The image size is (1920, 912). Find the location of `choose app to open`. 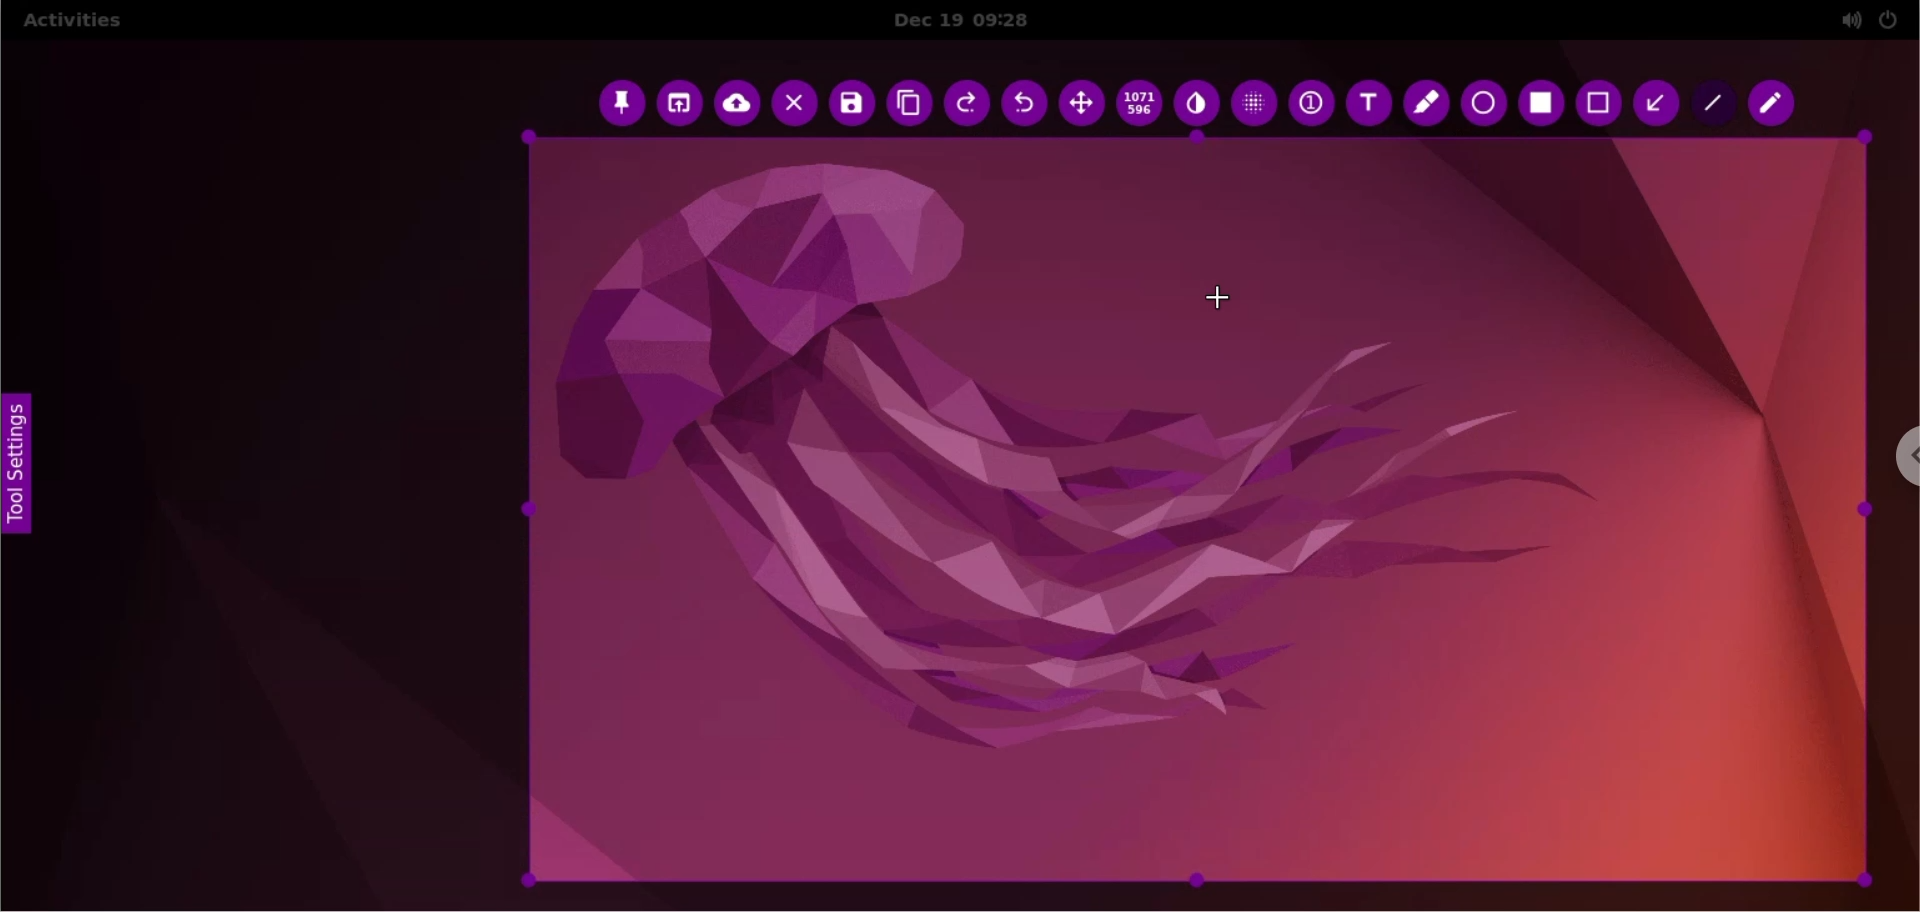

choose app to open is located at coordinates (682, 104).